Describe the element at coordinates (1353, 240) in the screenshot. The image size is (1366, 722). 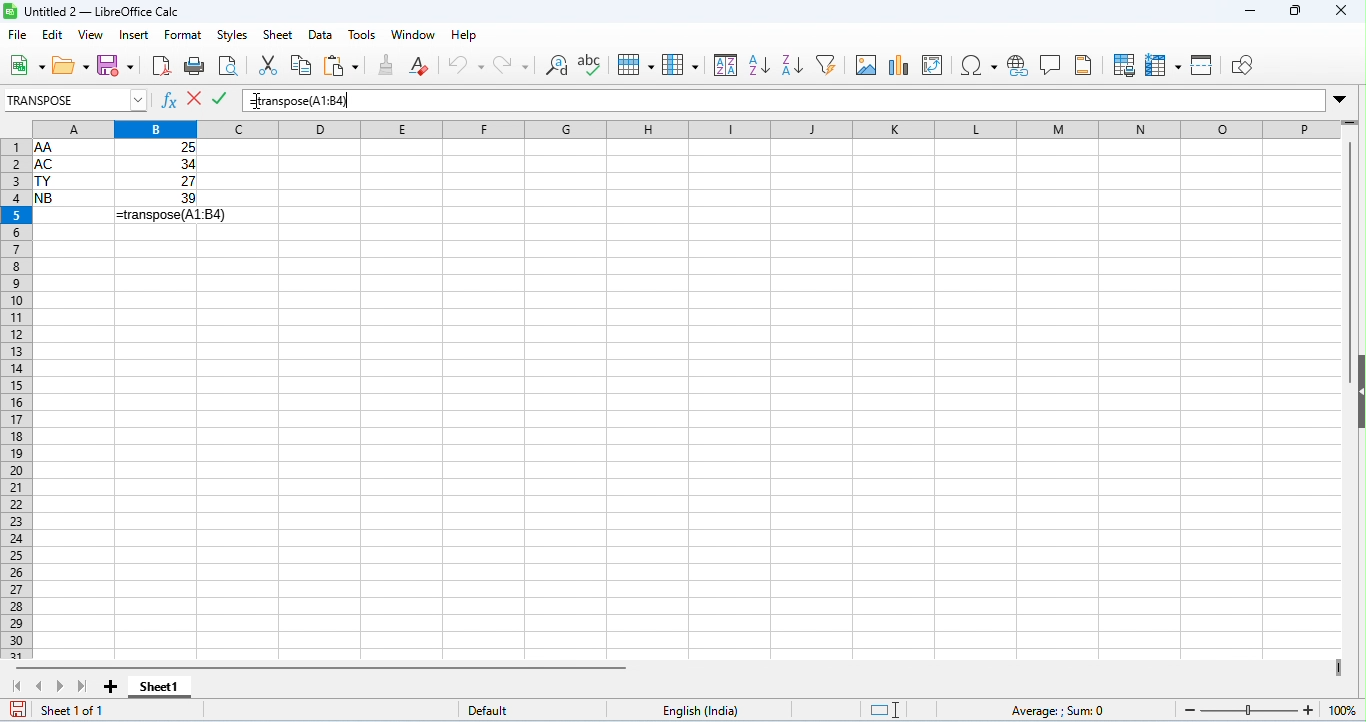
I see `vertical scroll bar` at that location.